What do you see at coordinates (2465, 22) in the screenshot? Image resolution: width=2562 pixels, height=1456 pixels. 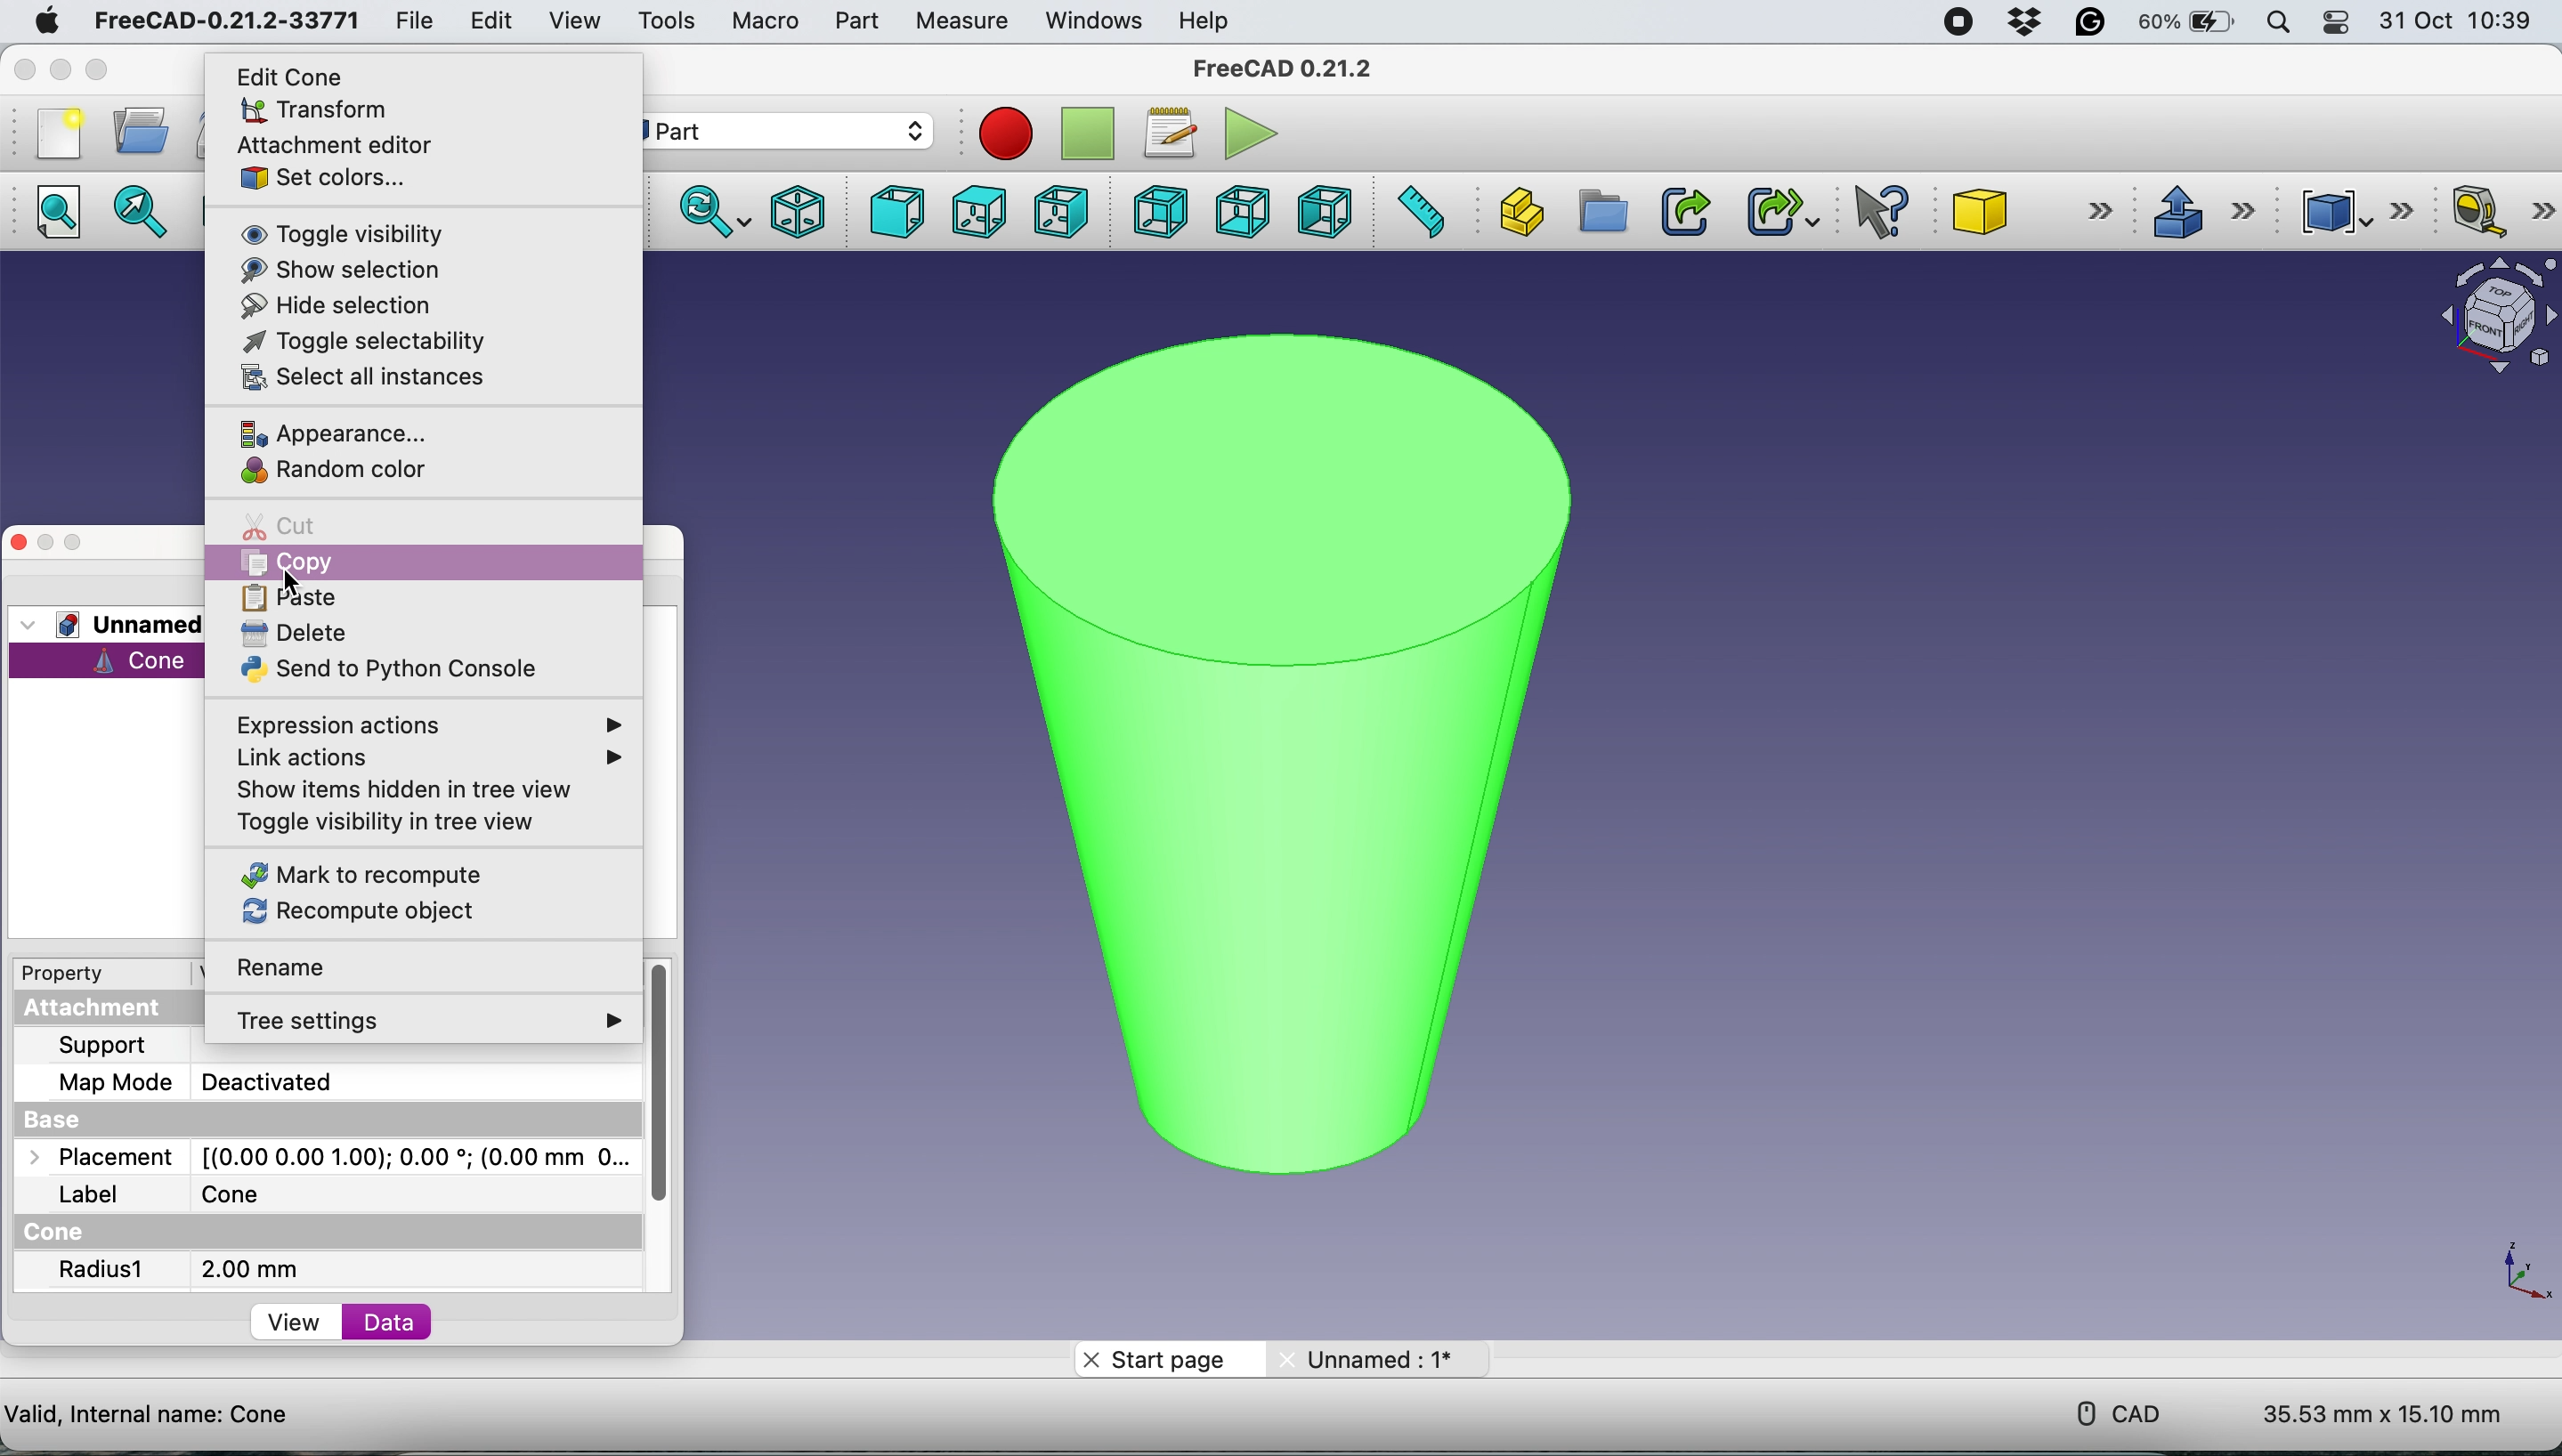 I see `31 oct 10:39` at bounding box center [2465, 22].